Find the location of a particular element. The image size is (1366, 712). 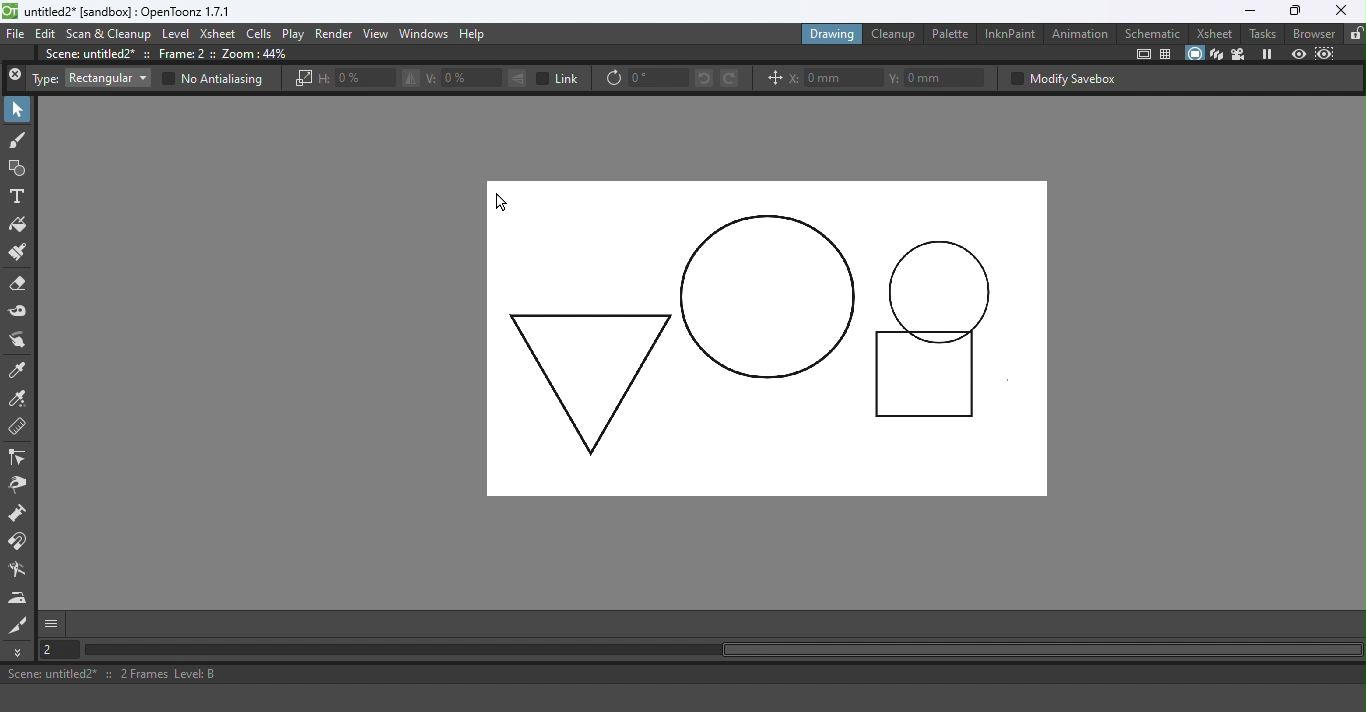

Eraser tool is located at coordinates (22, 284).